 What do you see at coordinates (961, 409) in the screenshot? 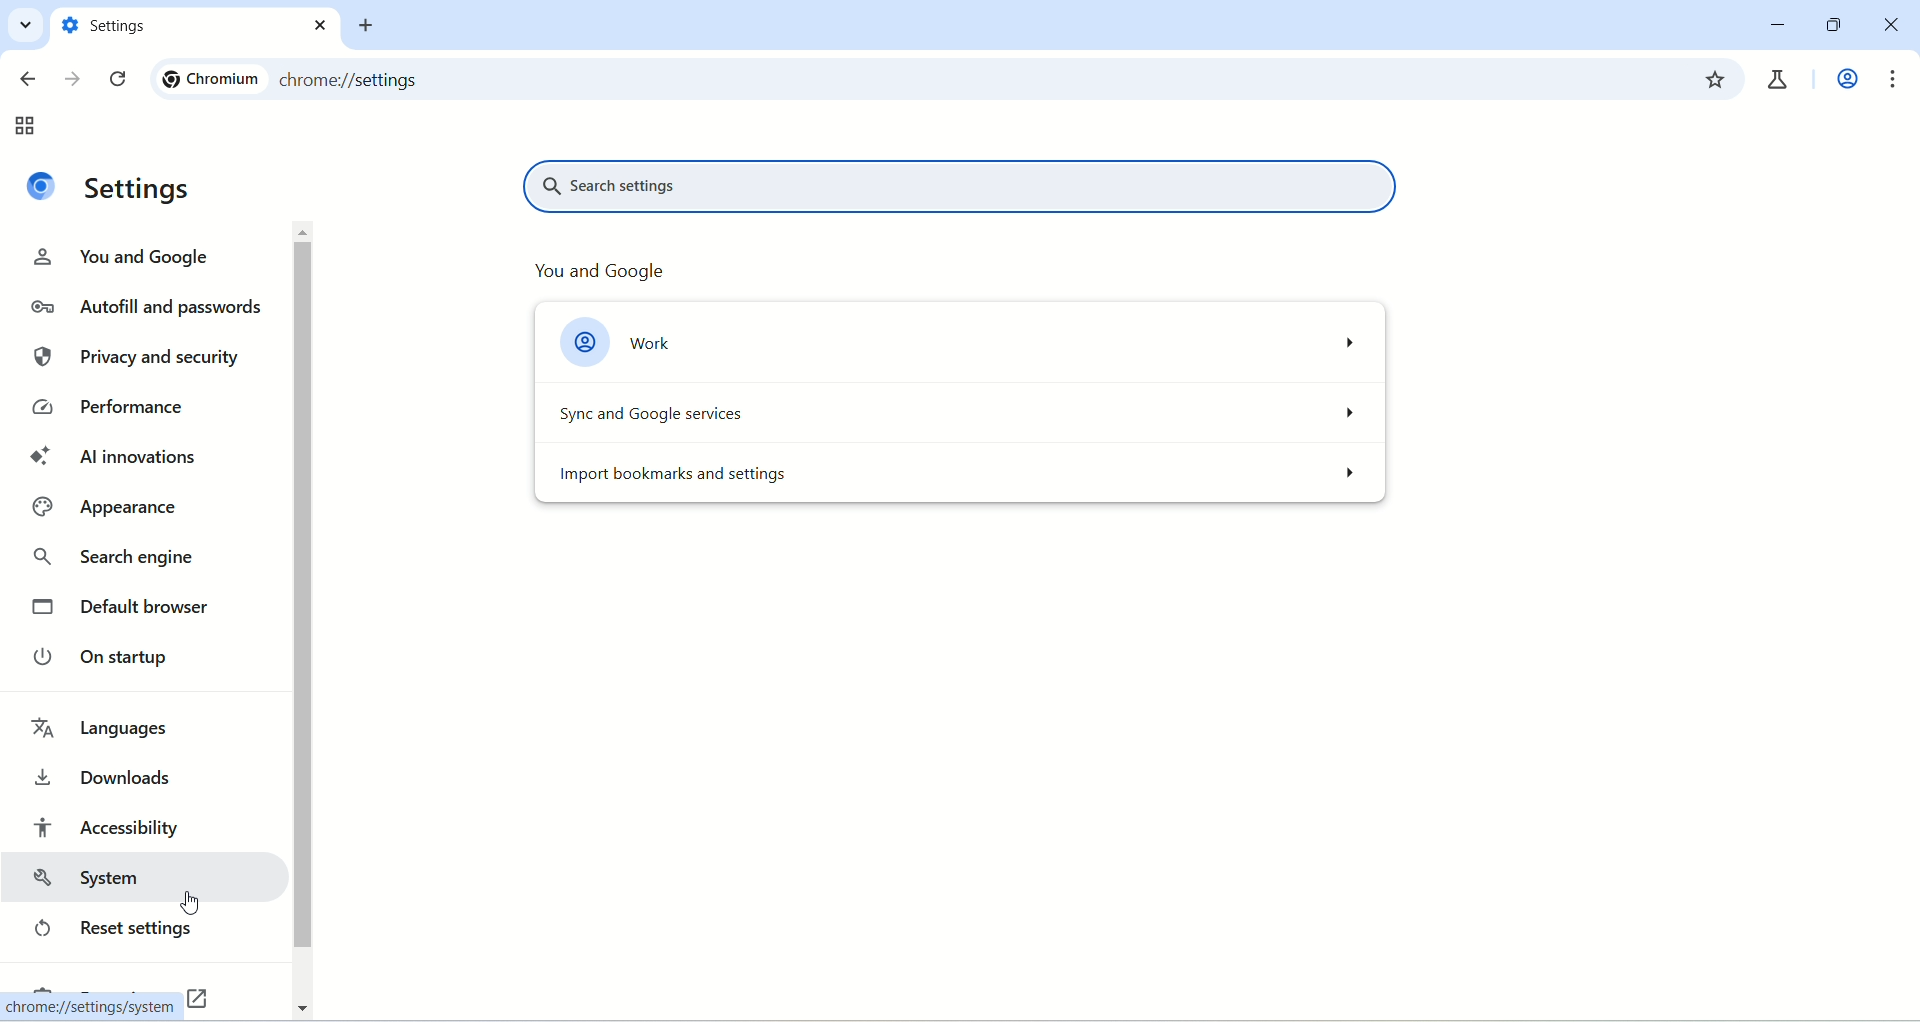
I see `sync and google search` at bounding box center [961, 409].